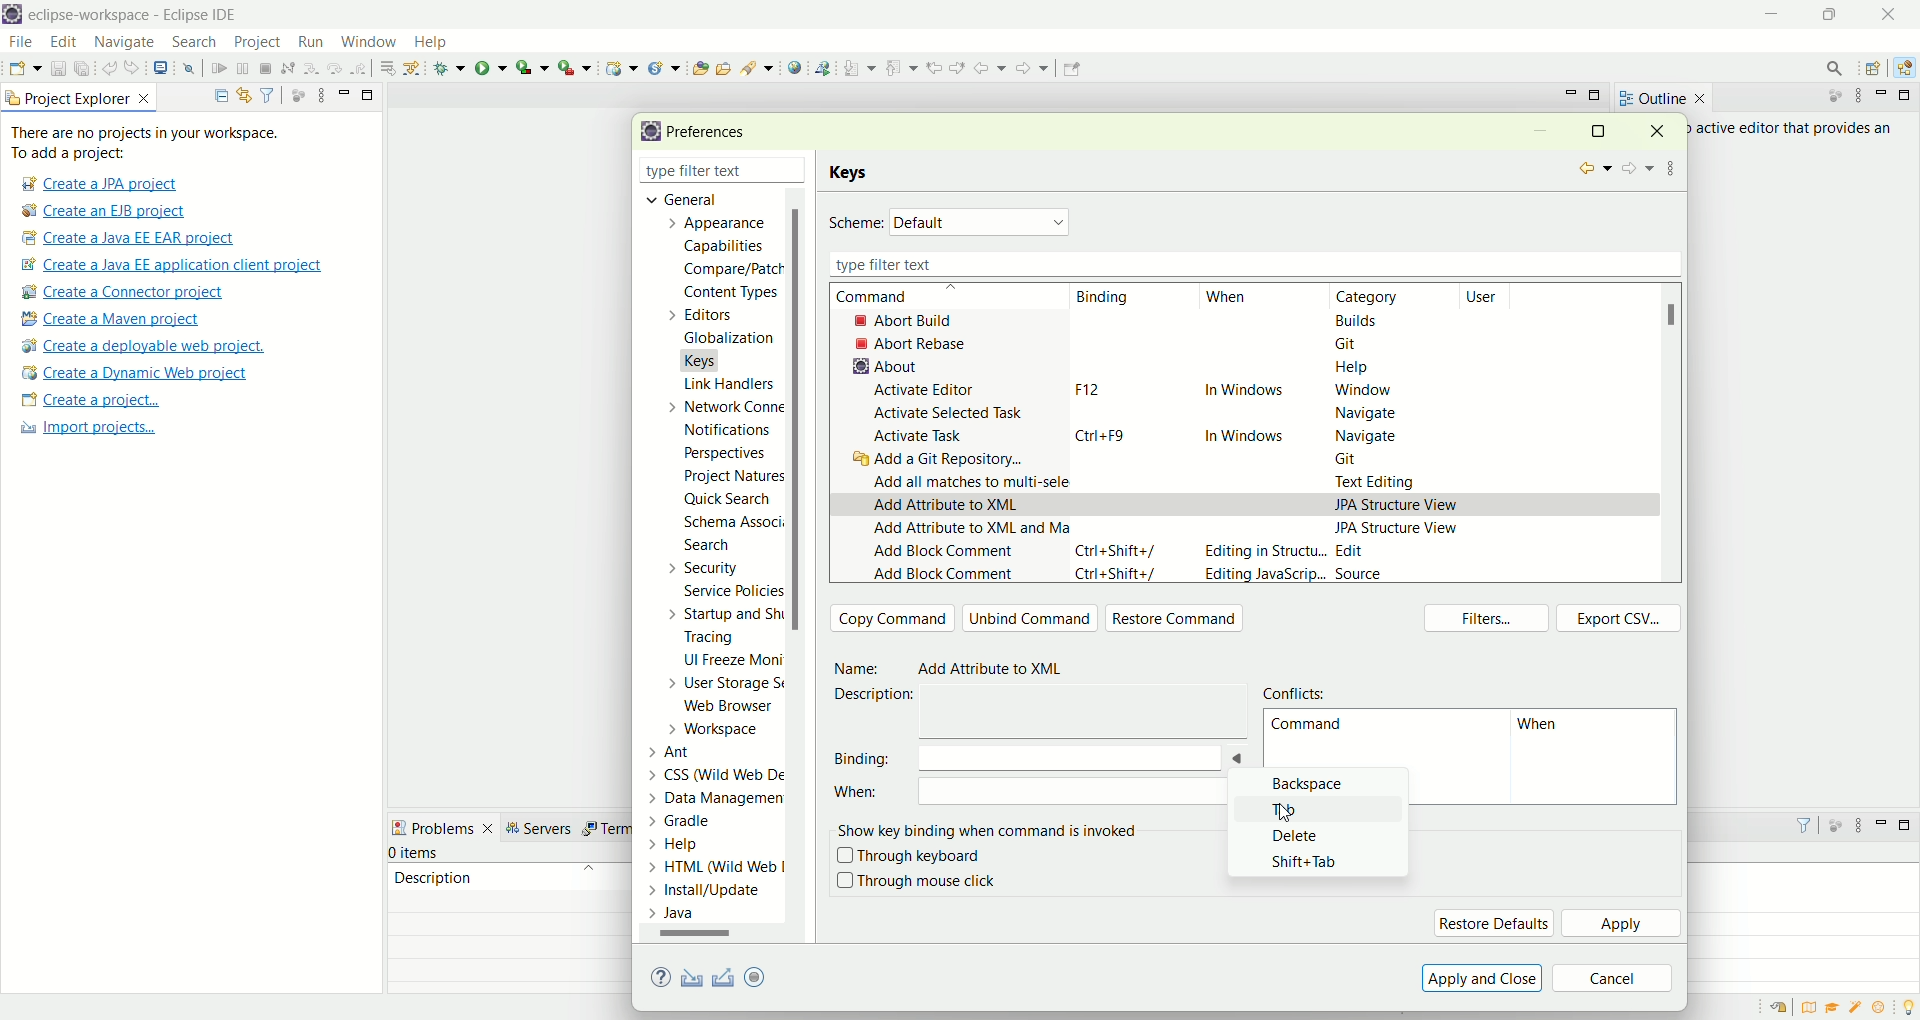 This screenshot has height=1020, width=1920. What do you see at coordinates (712, 314) in the screenshot?
I see `editors` at bounding box center [712, 314].